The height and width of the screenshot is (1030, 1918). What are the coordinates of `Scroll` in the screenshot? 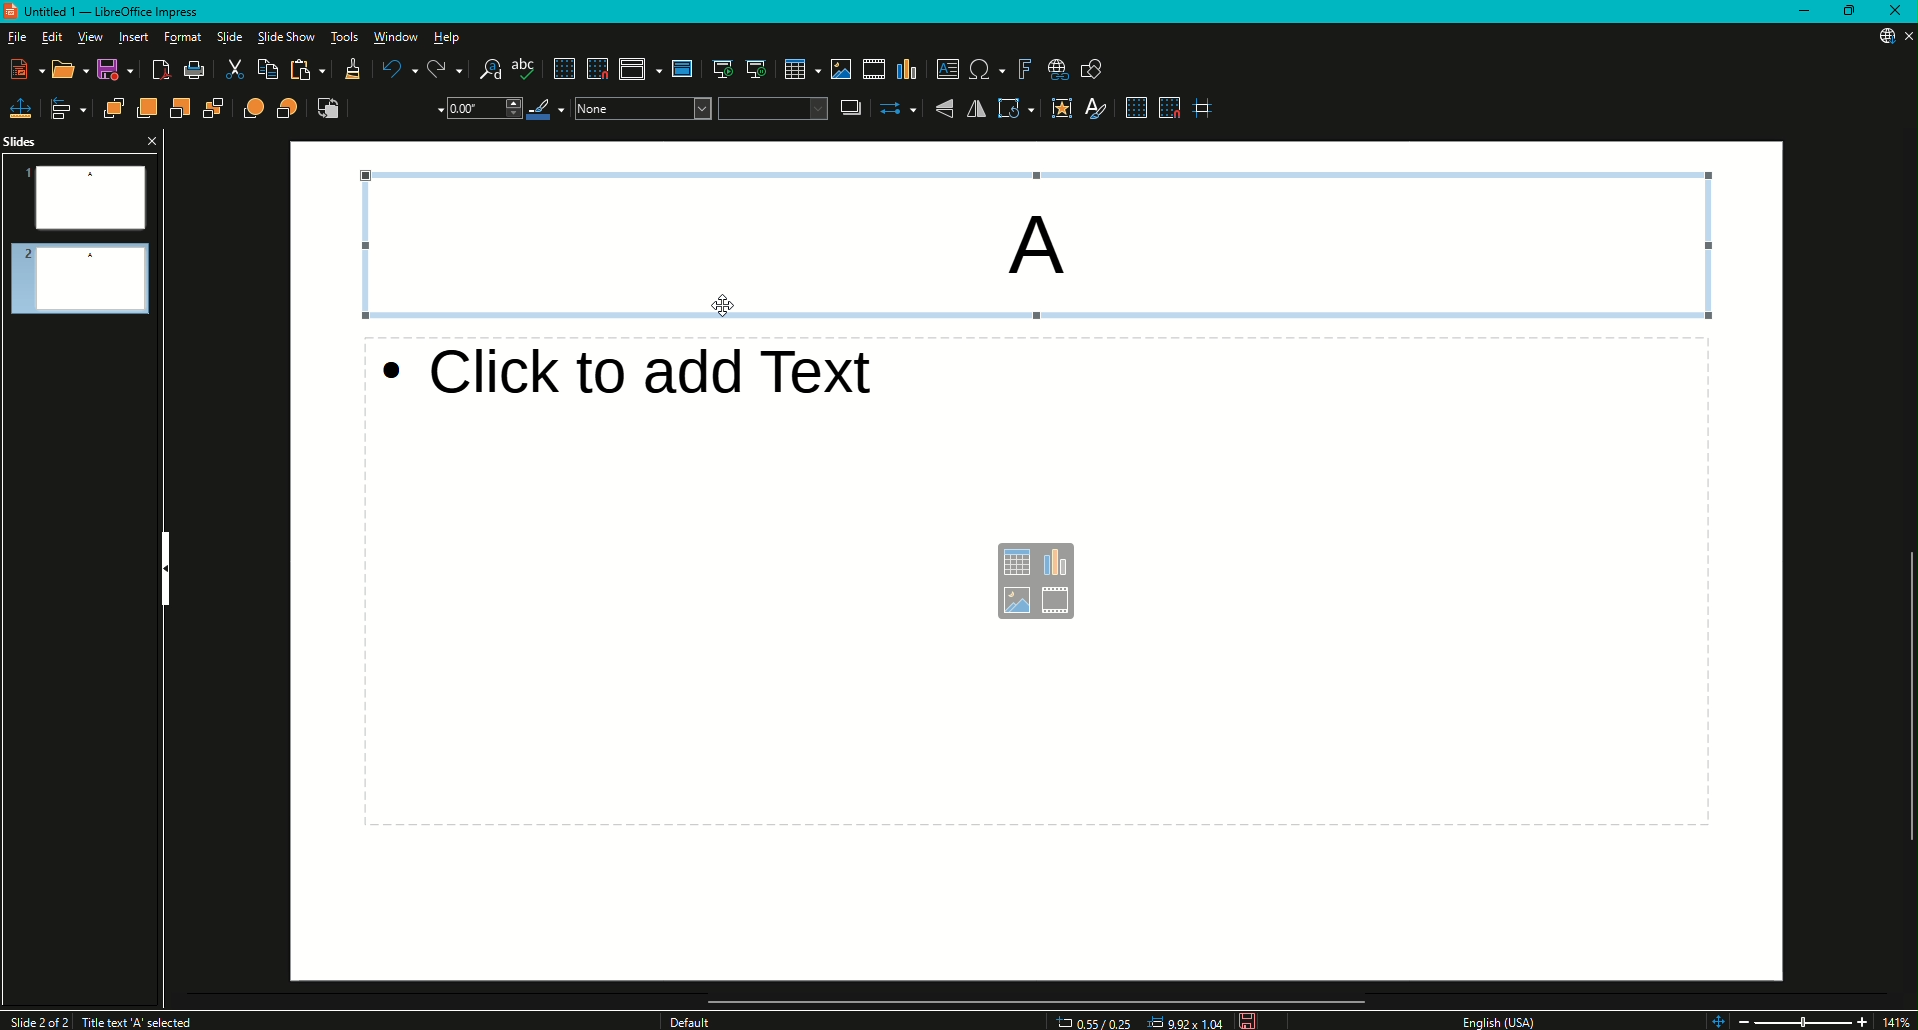 It's located at (1033, 997).